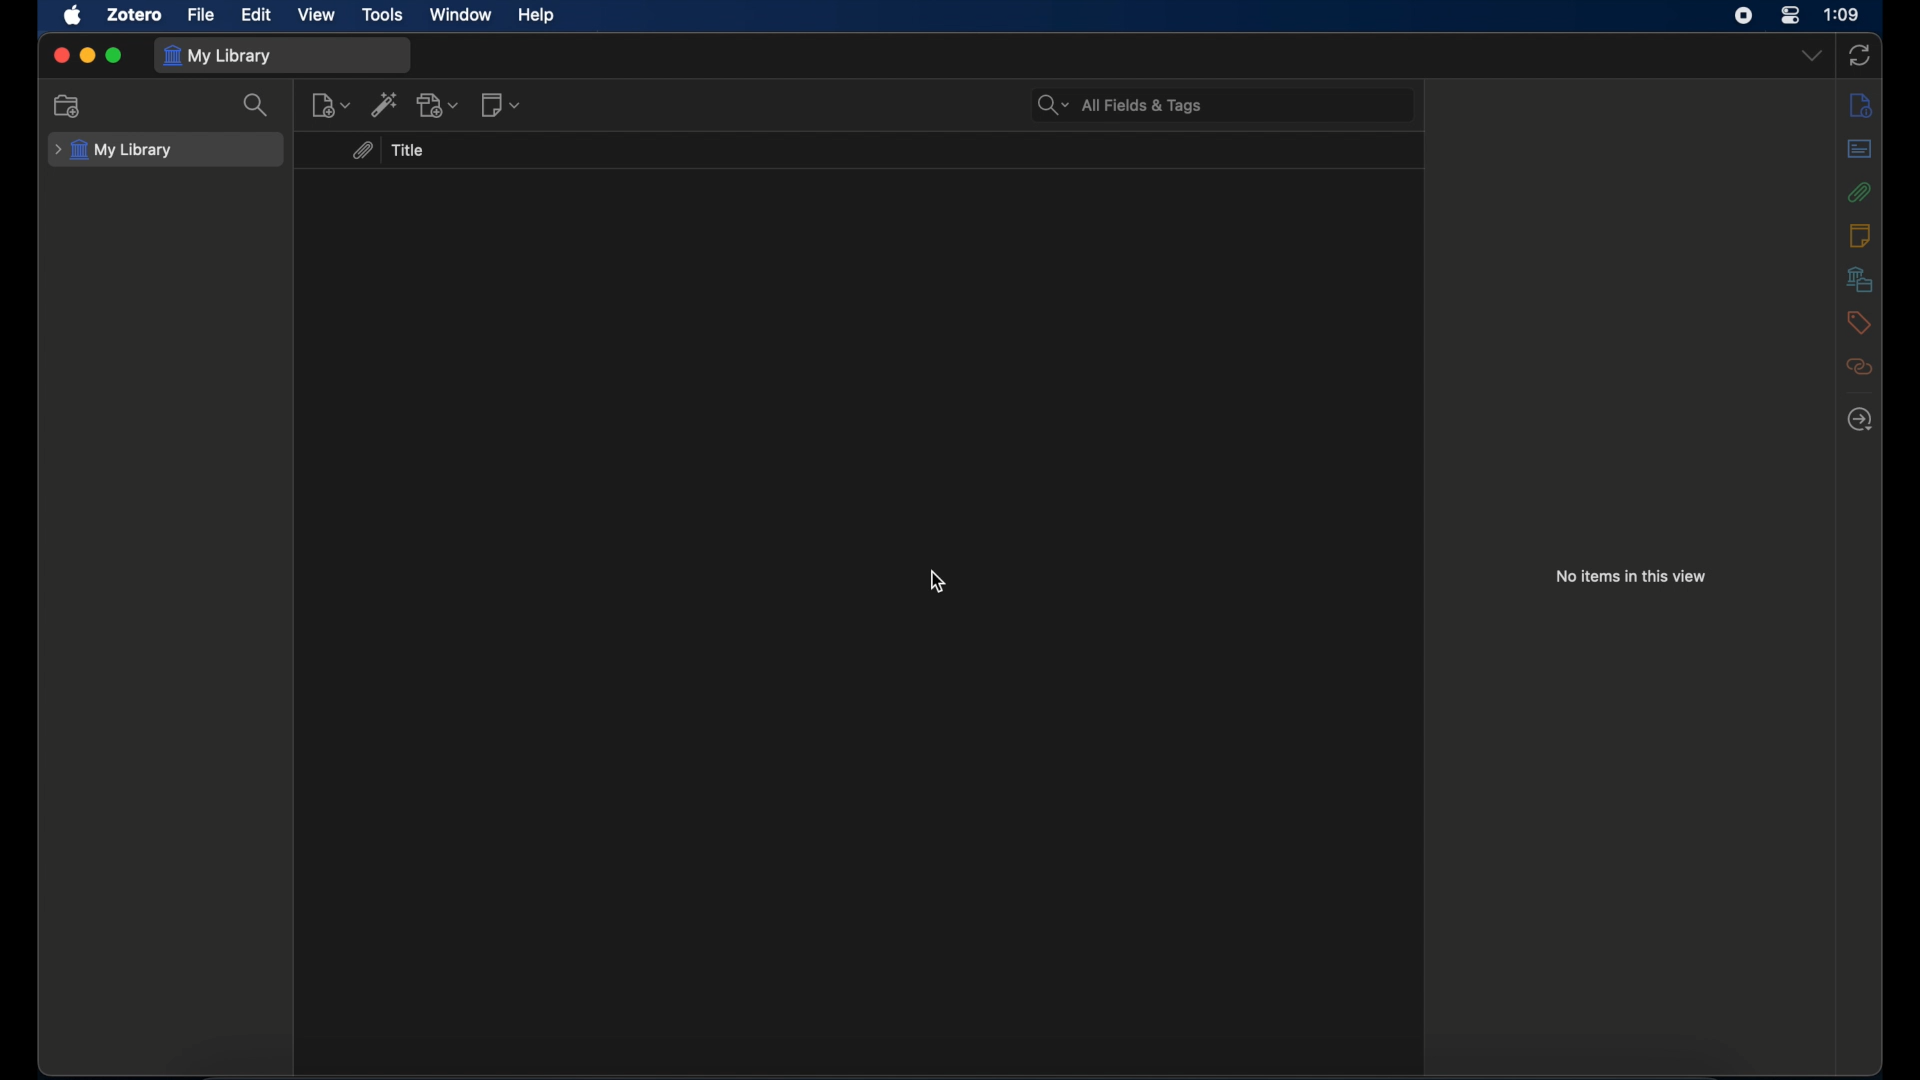 The width and height of the screenshot is (1920, 1080). What do you see at coordinates (384, 15) in the screenshot?
I see `tools` at bounding box center [384, 15].